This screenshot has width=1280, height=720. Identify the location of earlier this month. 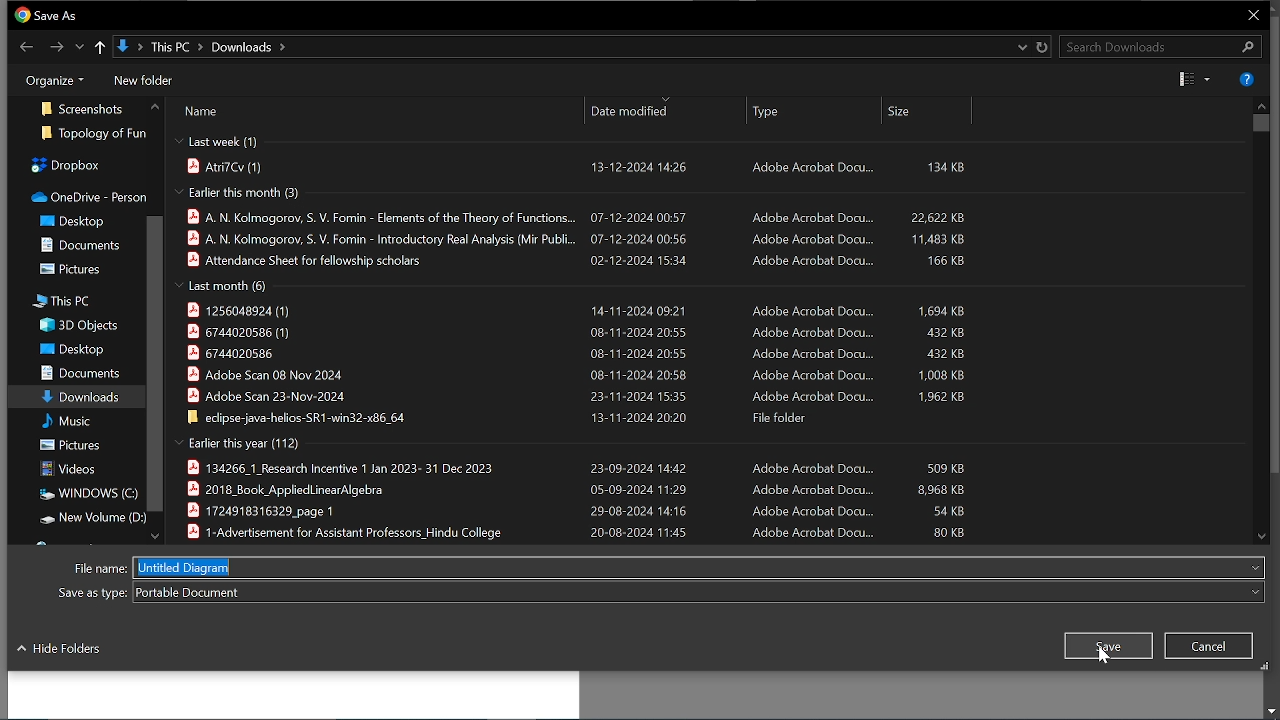
(242, 194).